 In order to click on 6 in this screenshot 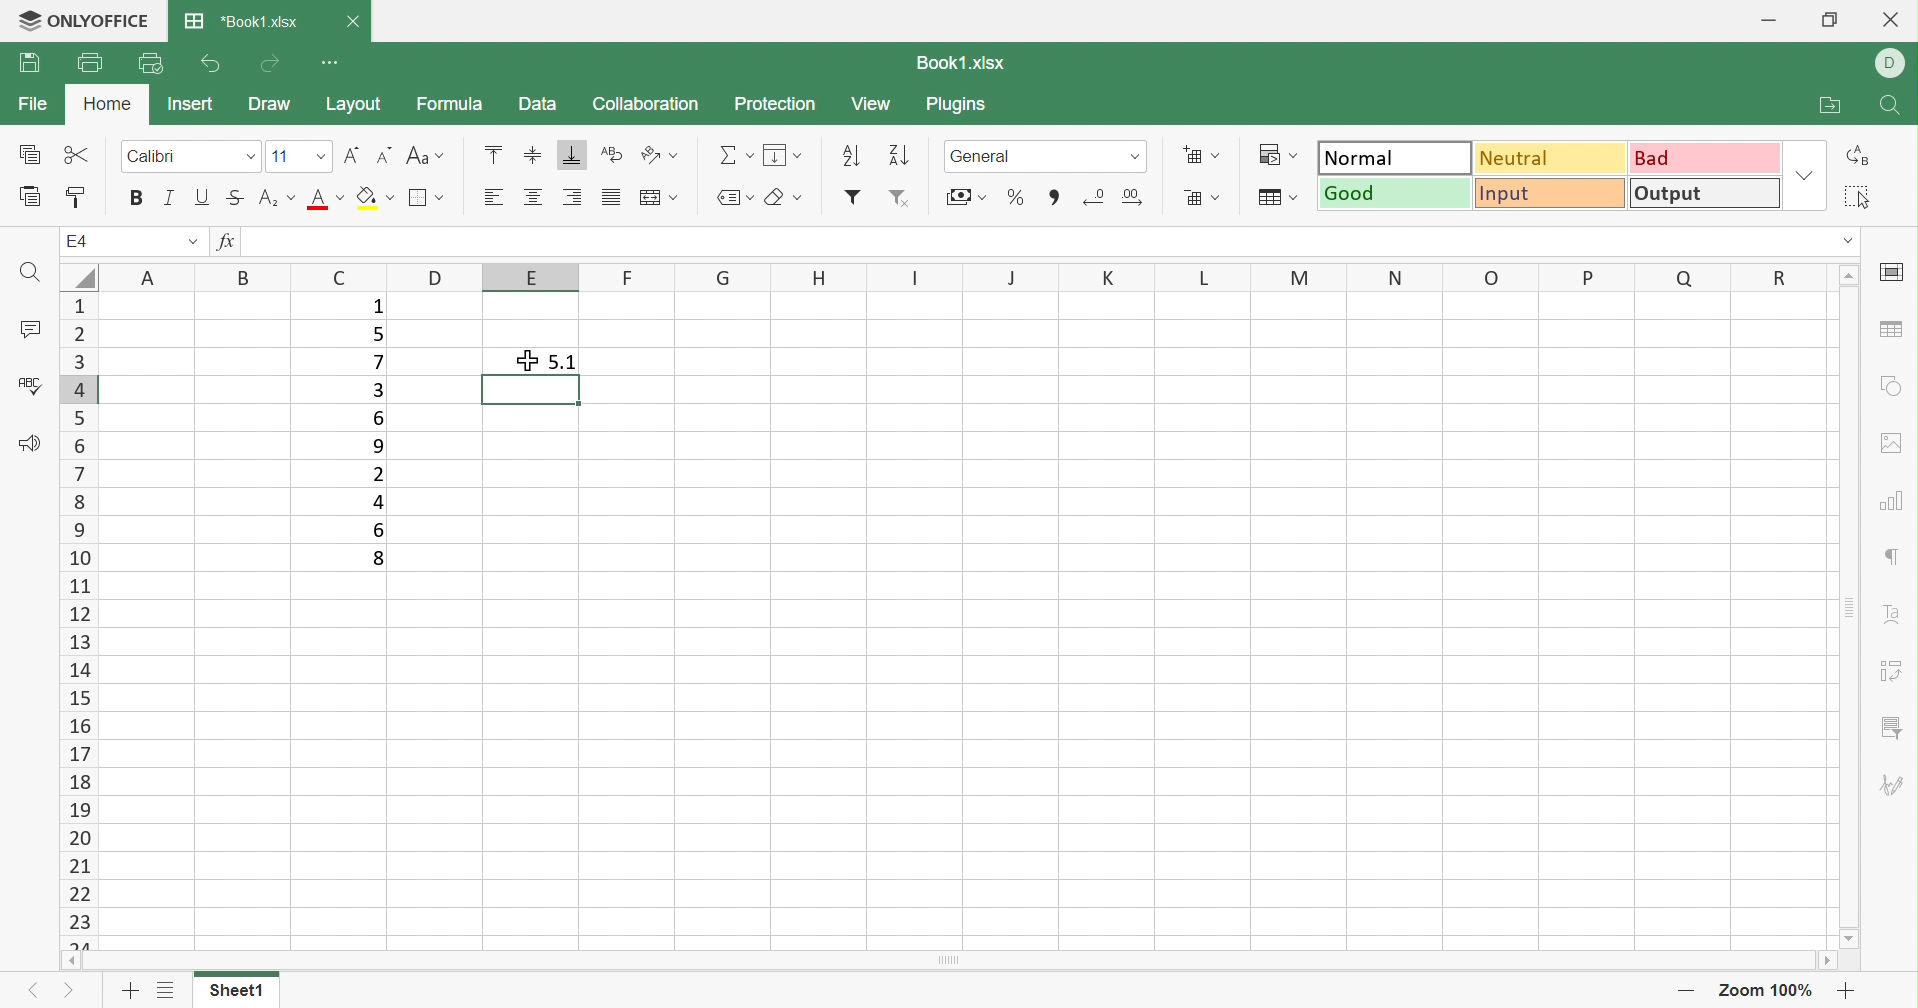, I will do `click(375, 416)`.